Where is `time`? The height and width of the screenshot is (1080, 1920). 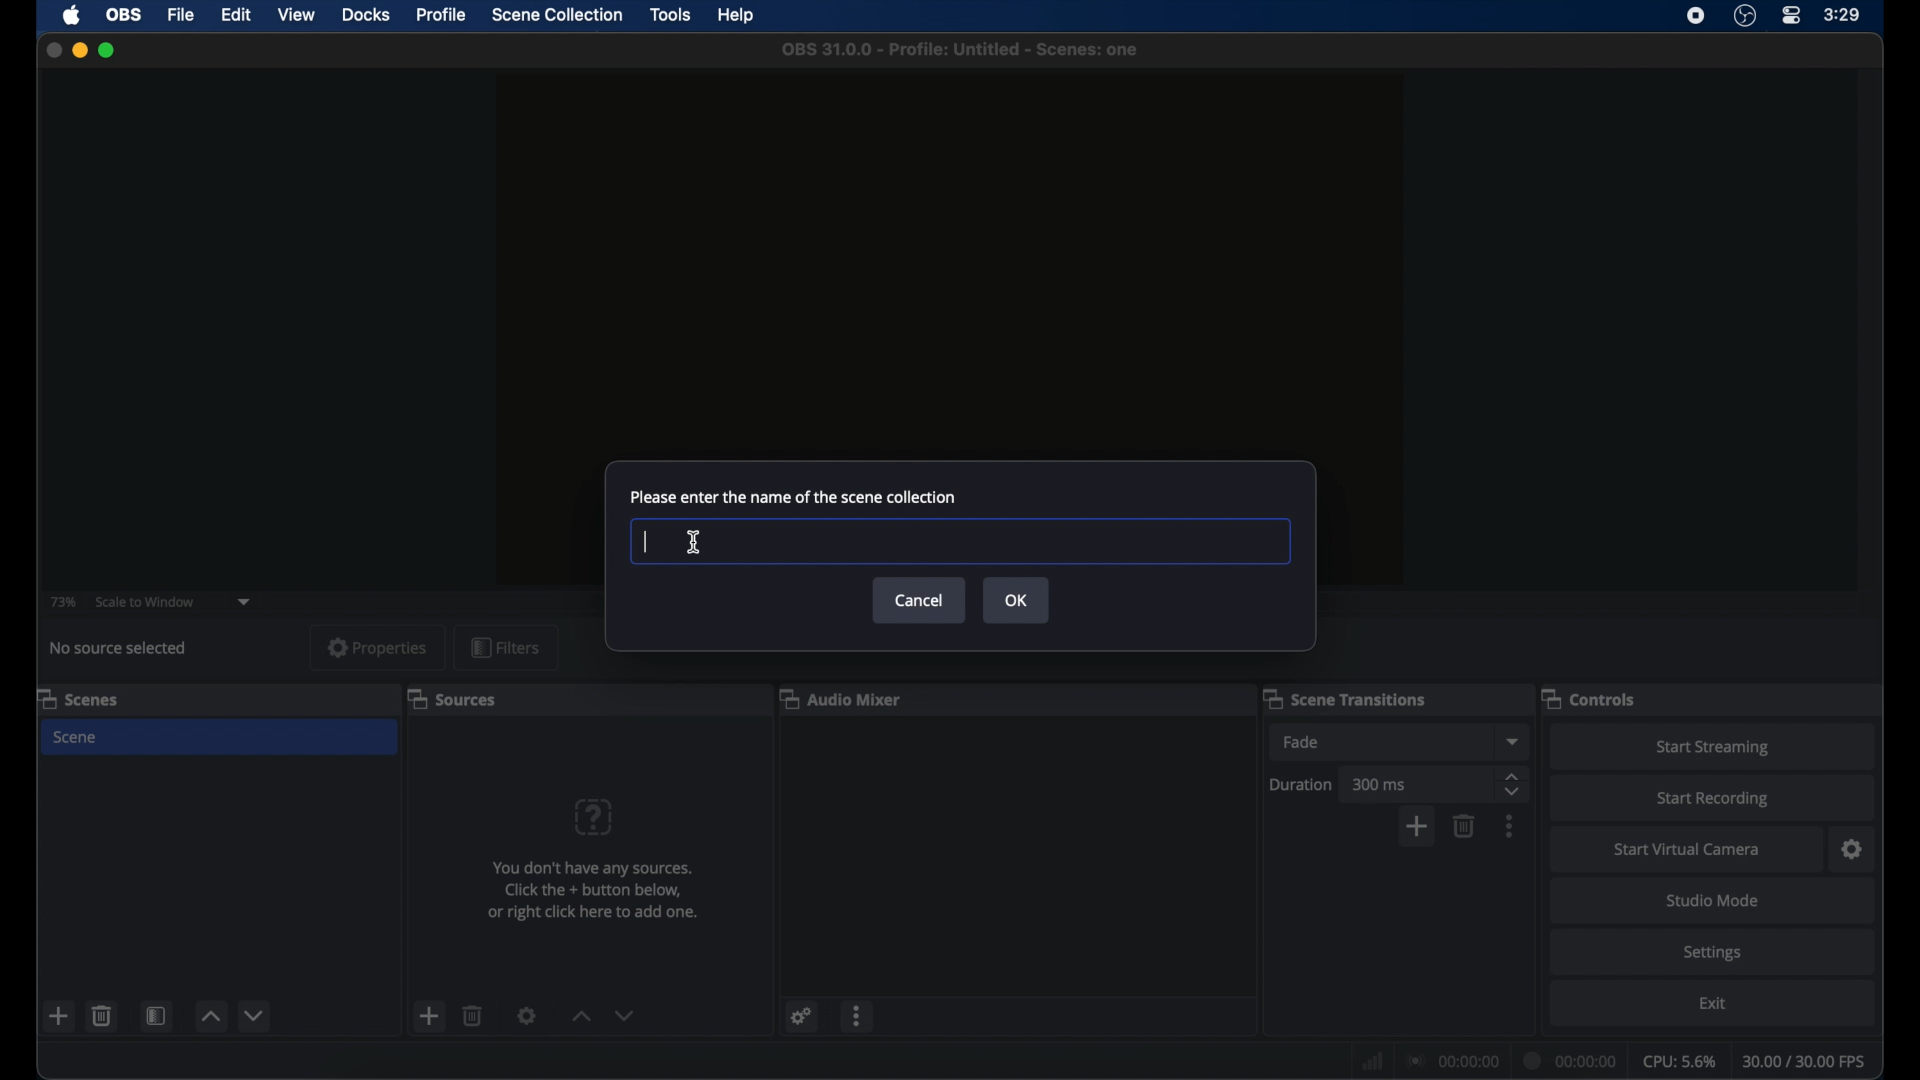 time is located at coordinates (1844, 14).